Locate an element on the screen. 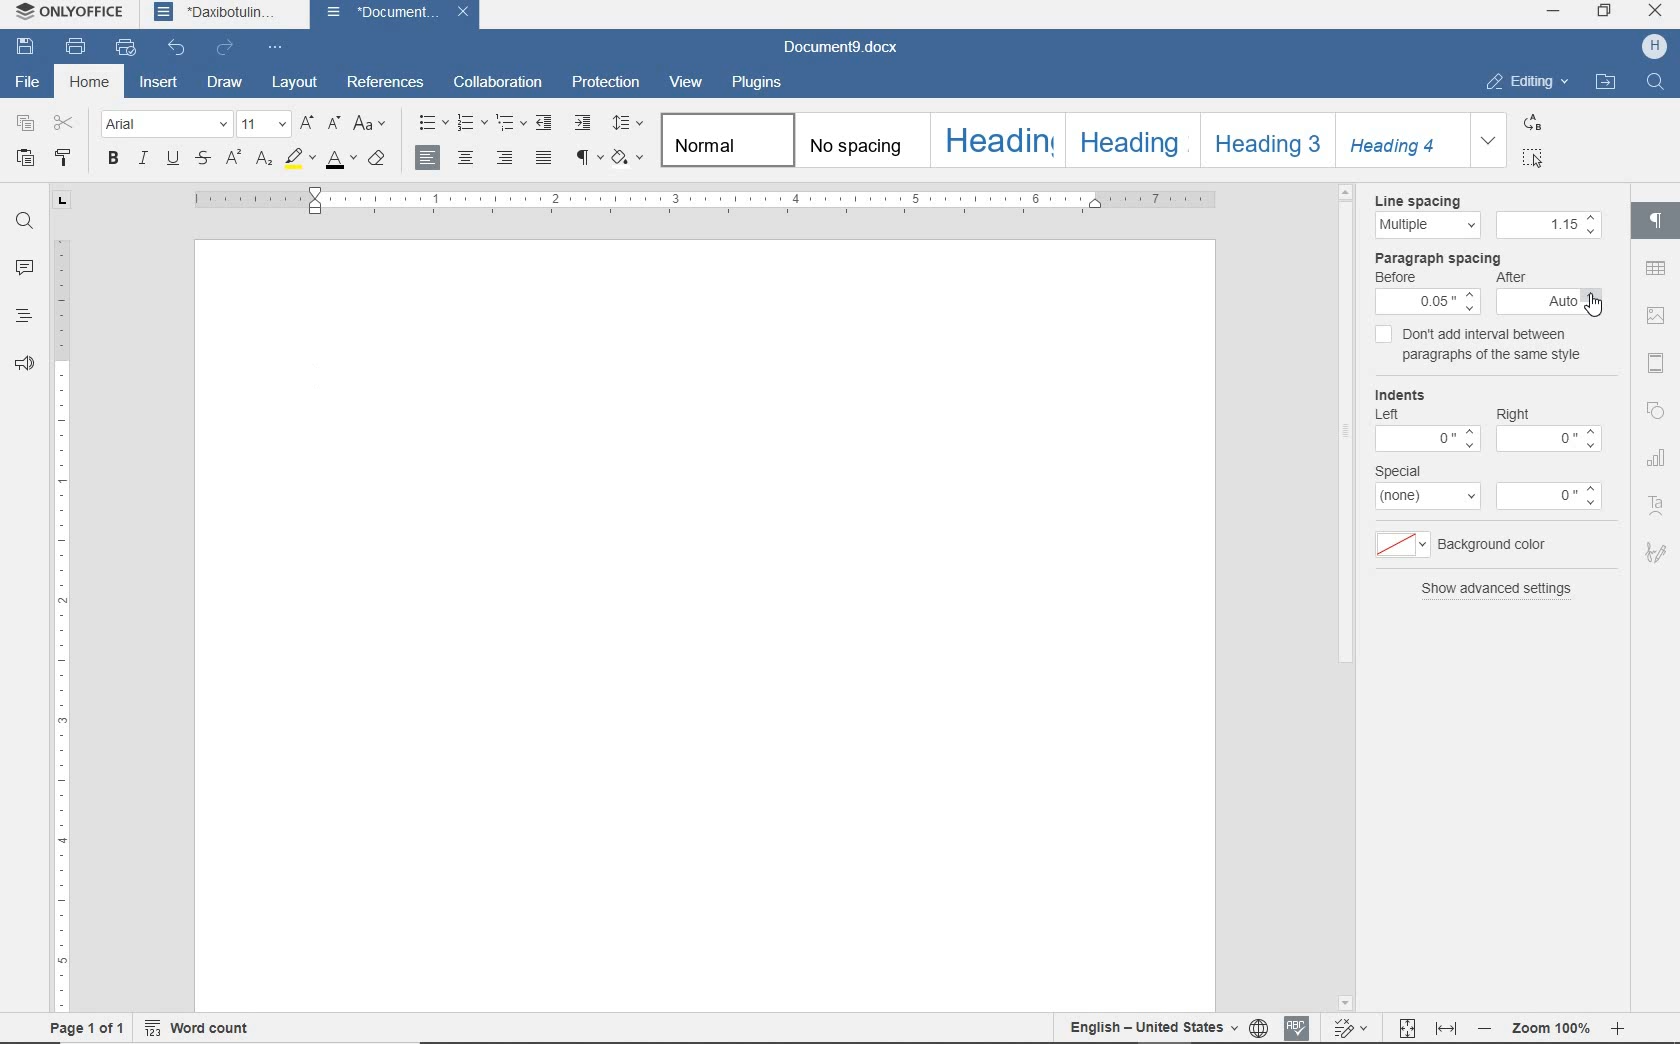 This screenshot has height=1044, width=1680. view is located at coordinates (686, 83).